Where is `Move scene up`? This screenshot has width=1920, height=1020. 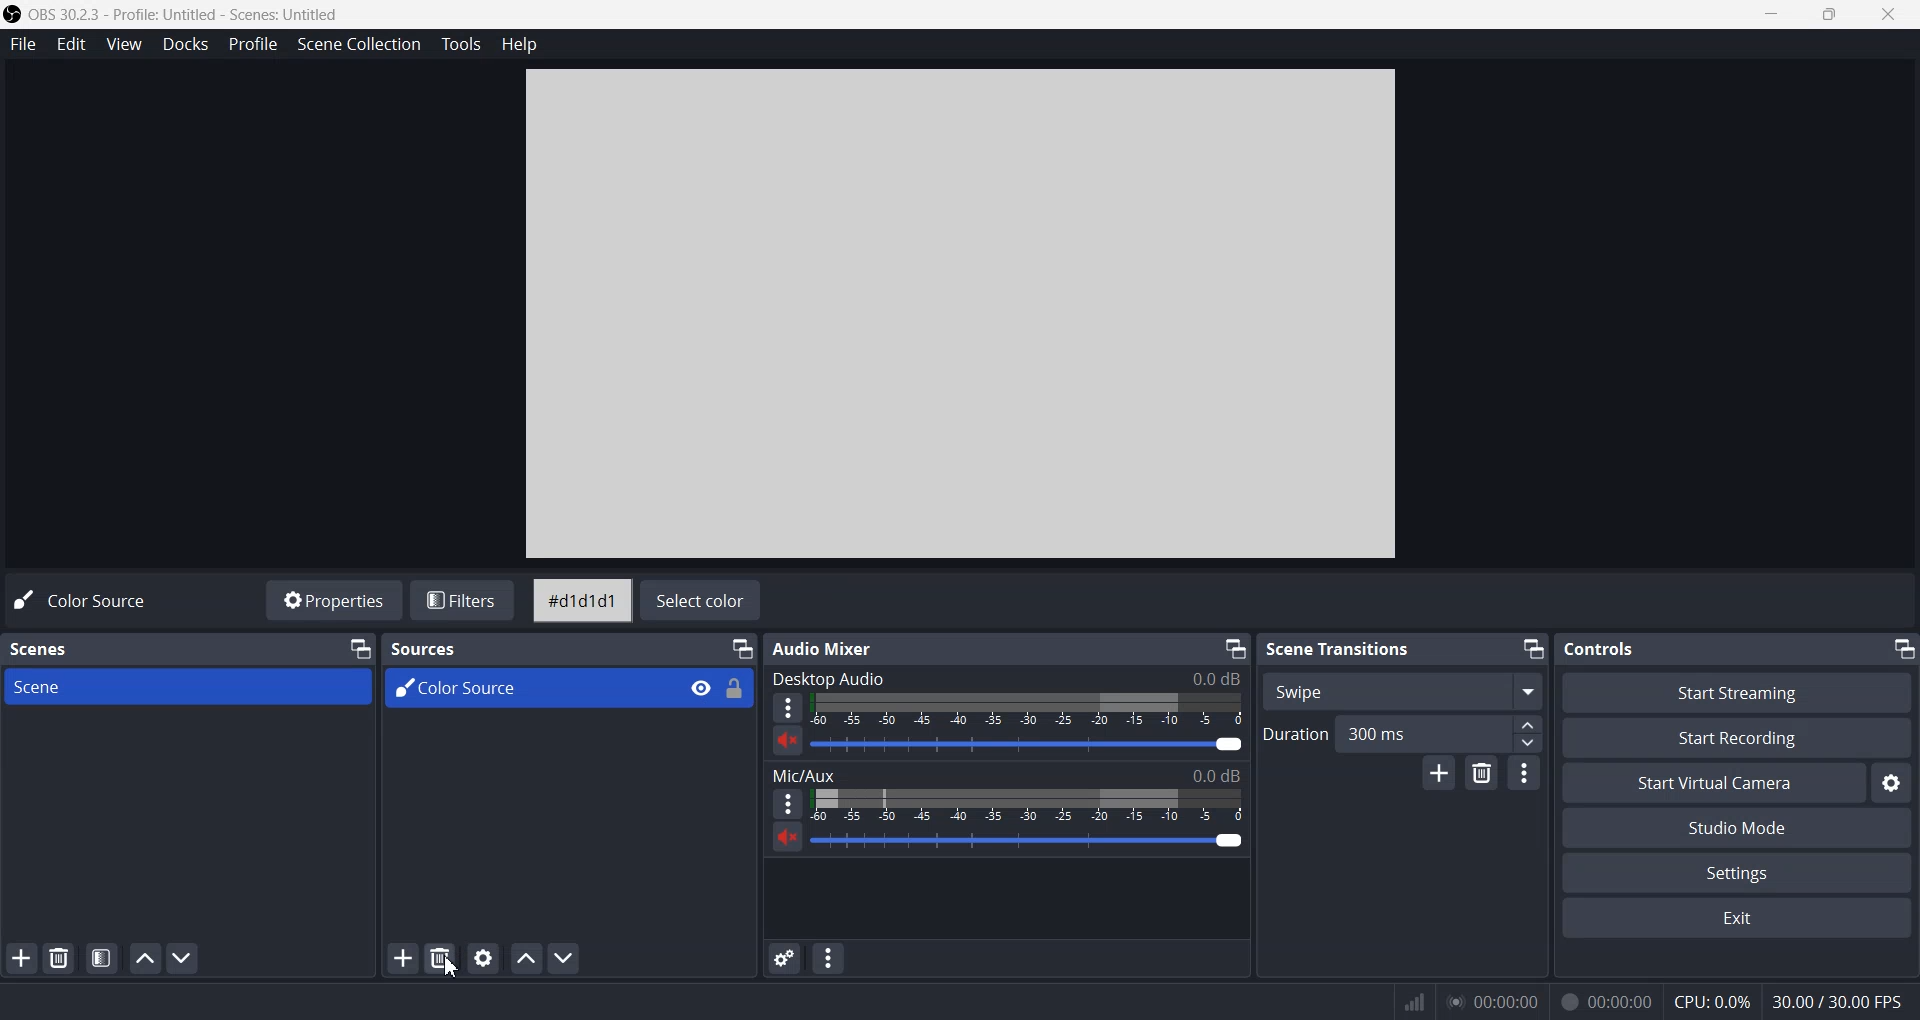
Move scene up is located at coordinates (143, 958).